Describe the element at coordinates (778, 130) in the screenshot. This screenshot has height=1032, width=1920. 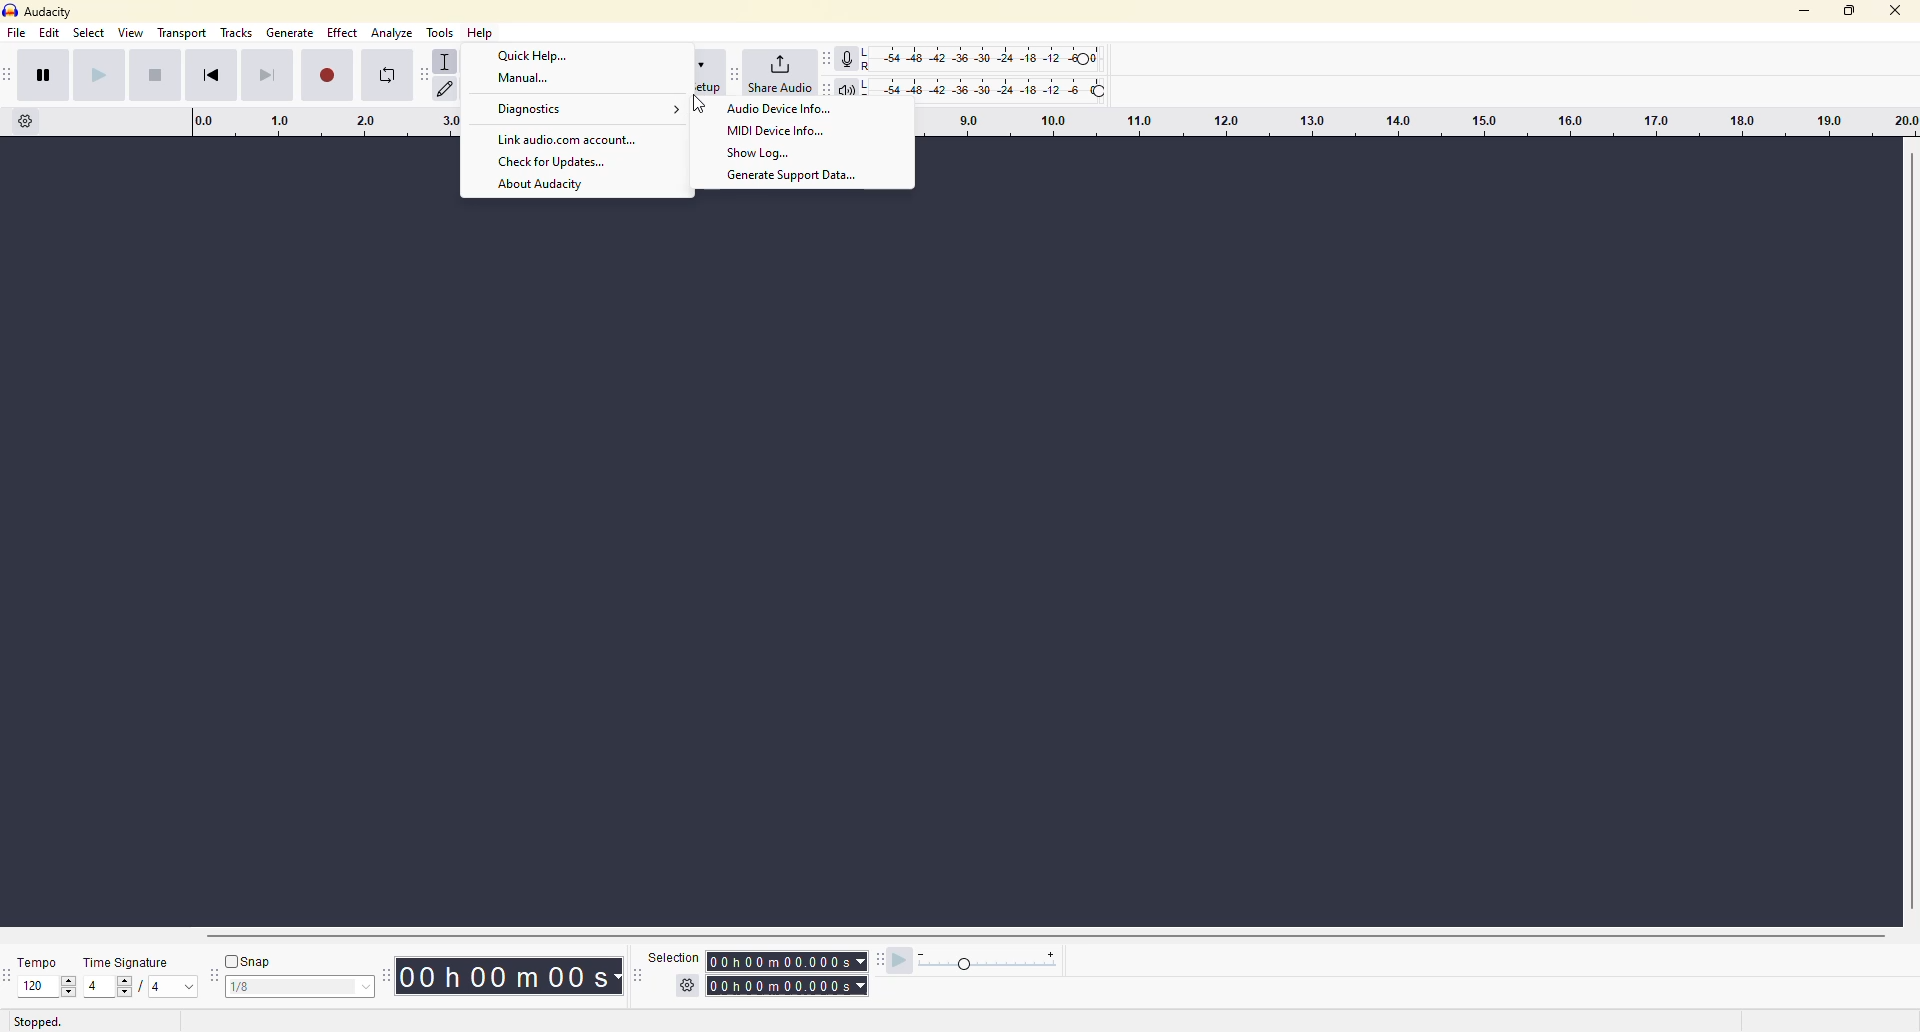
I see `MIDI Device Info...` at that location.